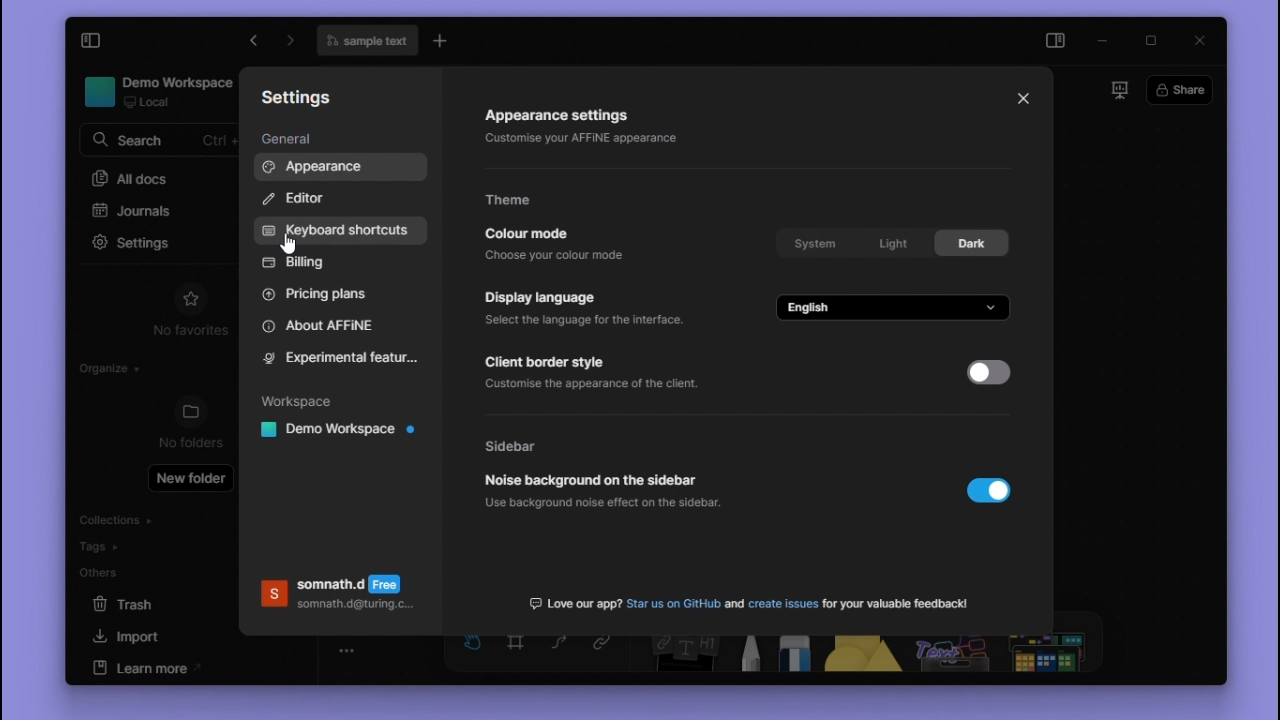 The height and width of the screenshot is (720, 1280). I want to click on Pen, so click(745, 656).